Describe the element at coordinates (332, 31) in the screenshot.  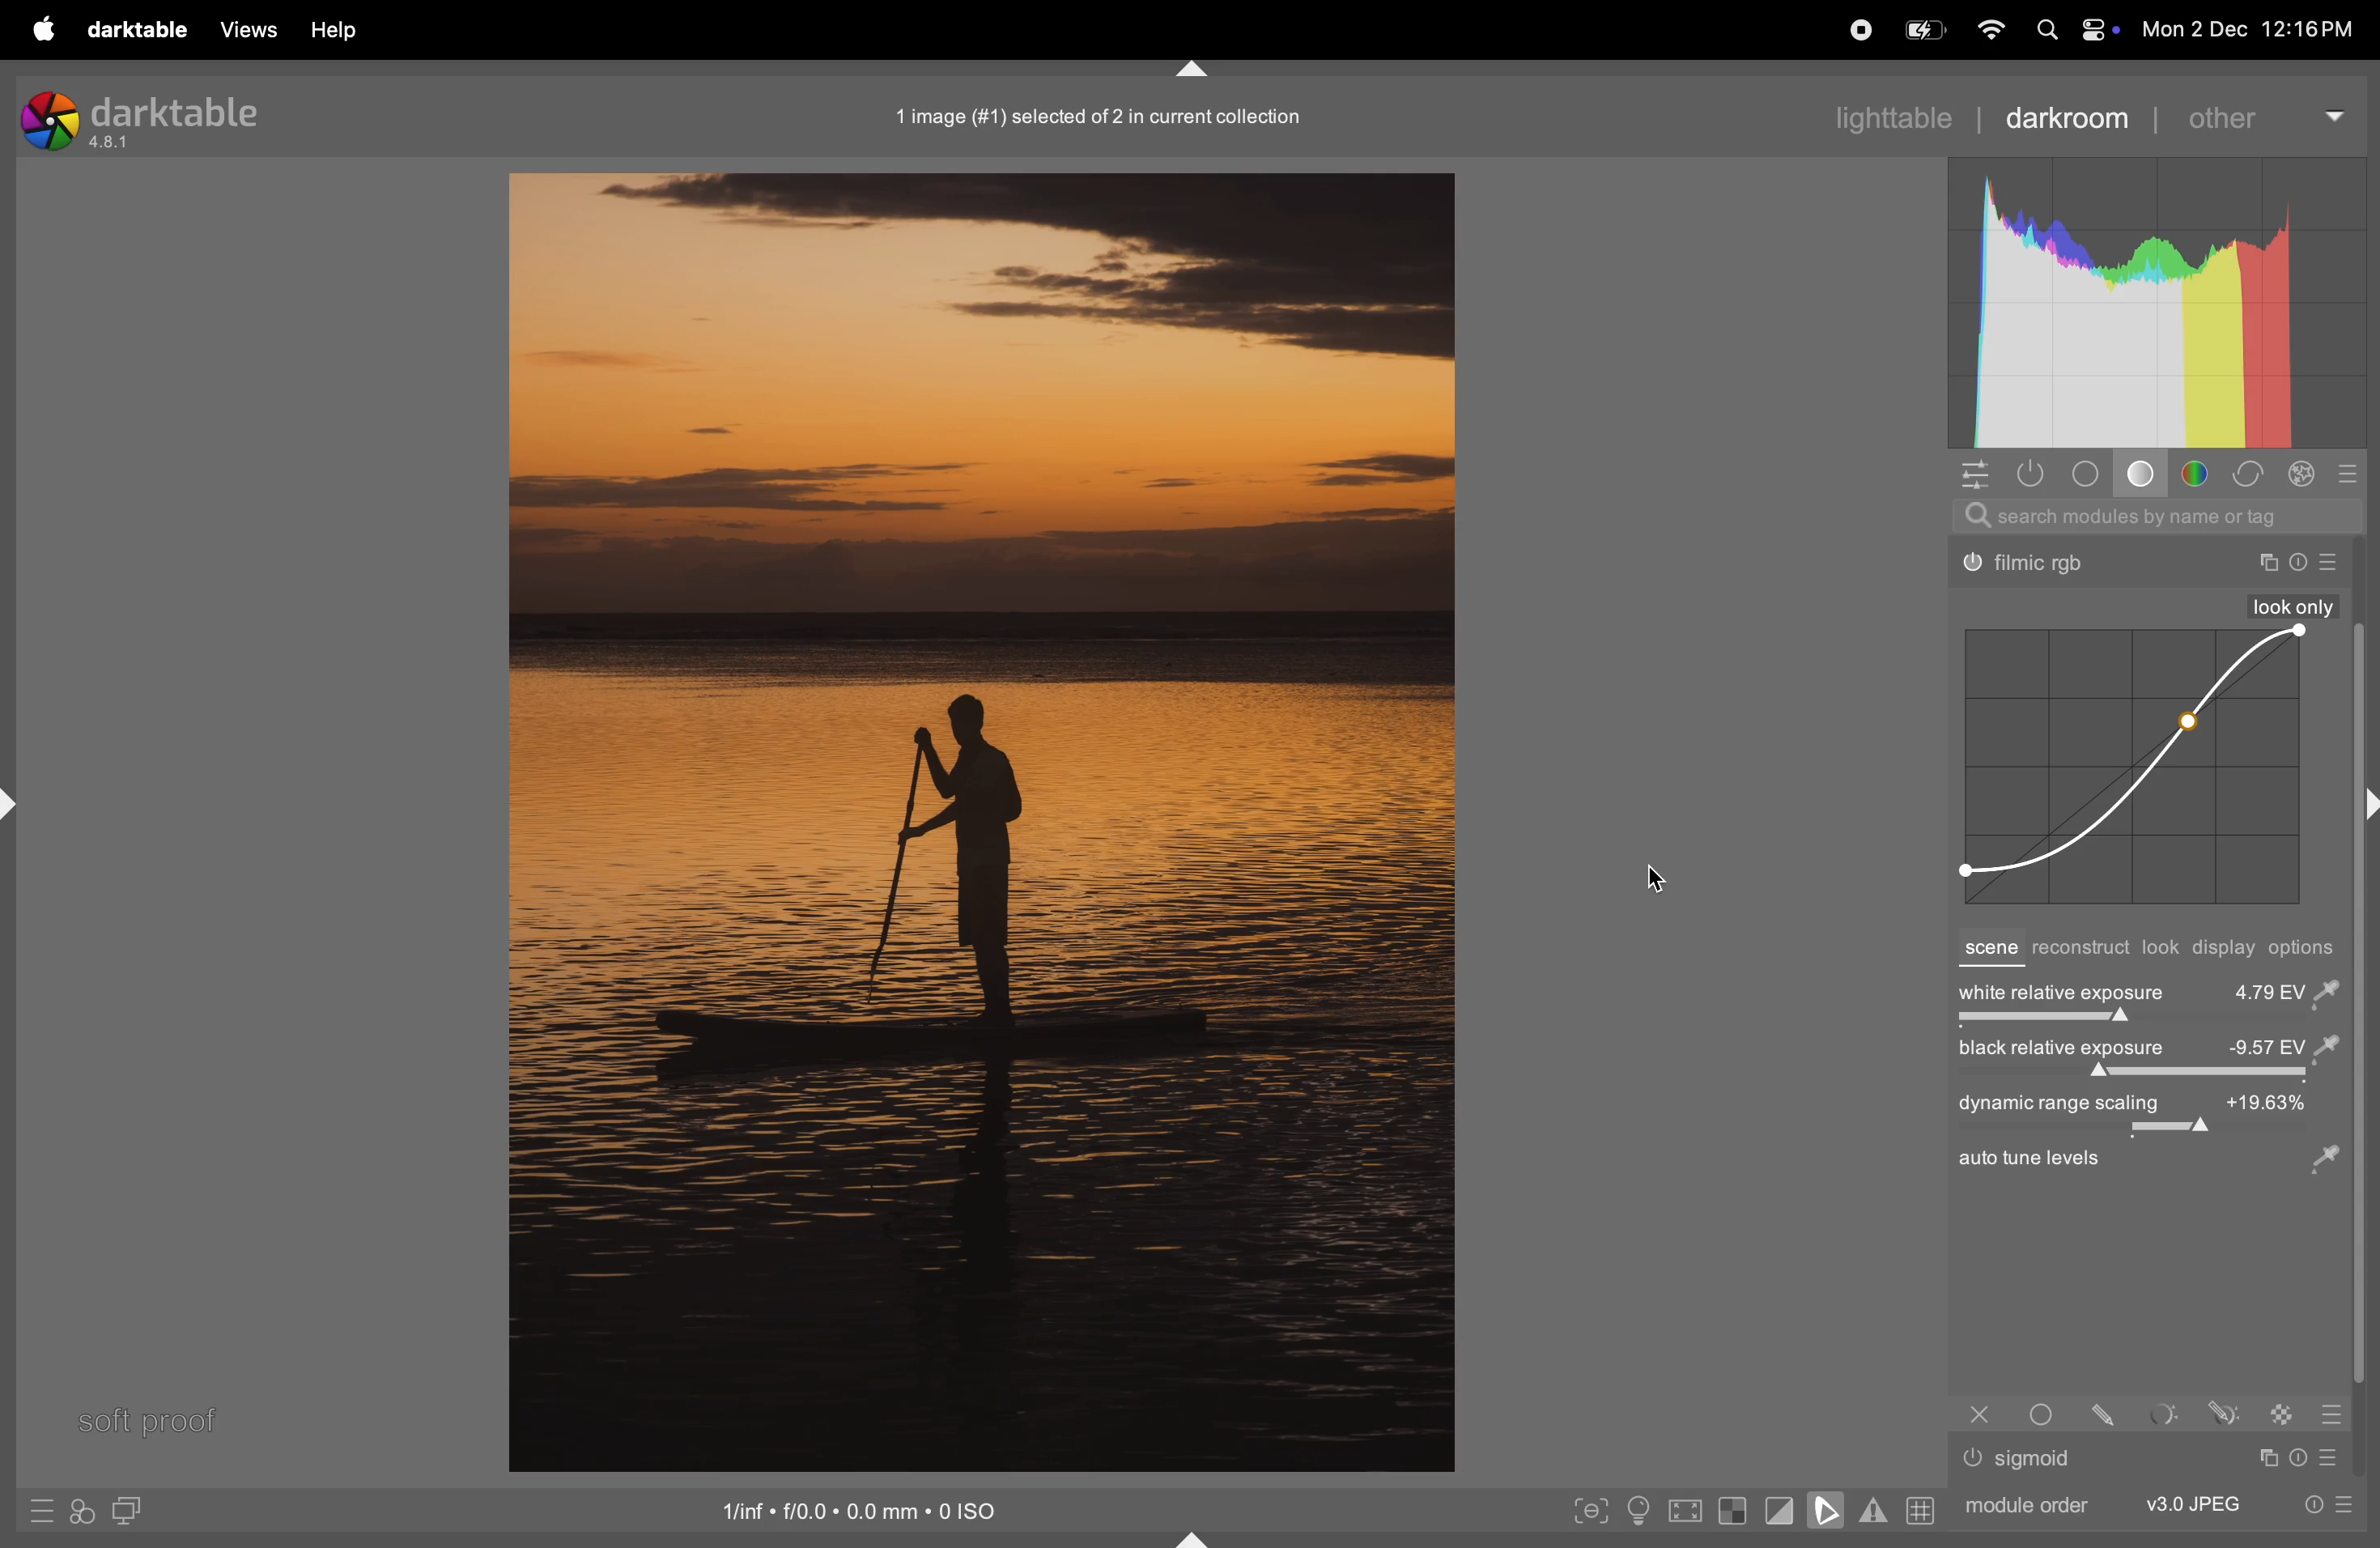
I see `help` at that location.